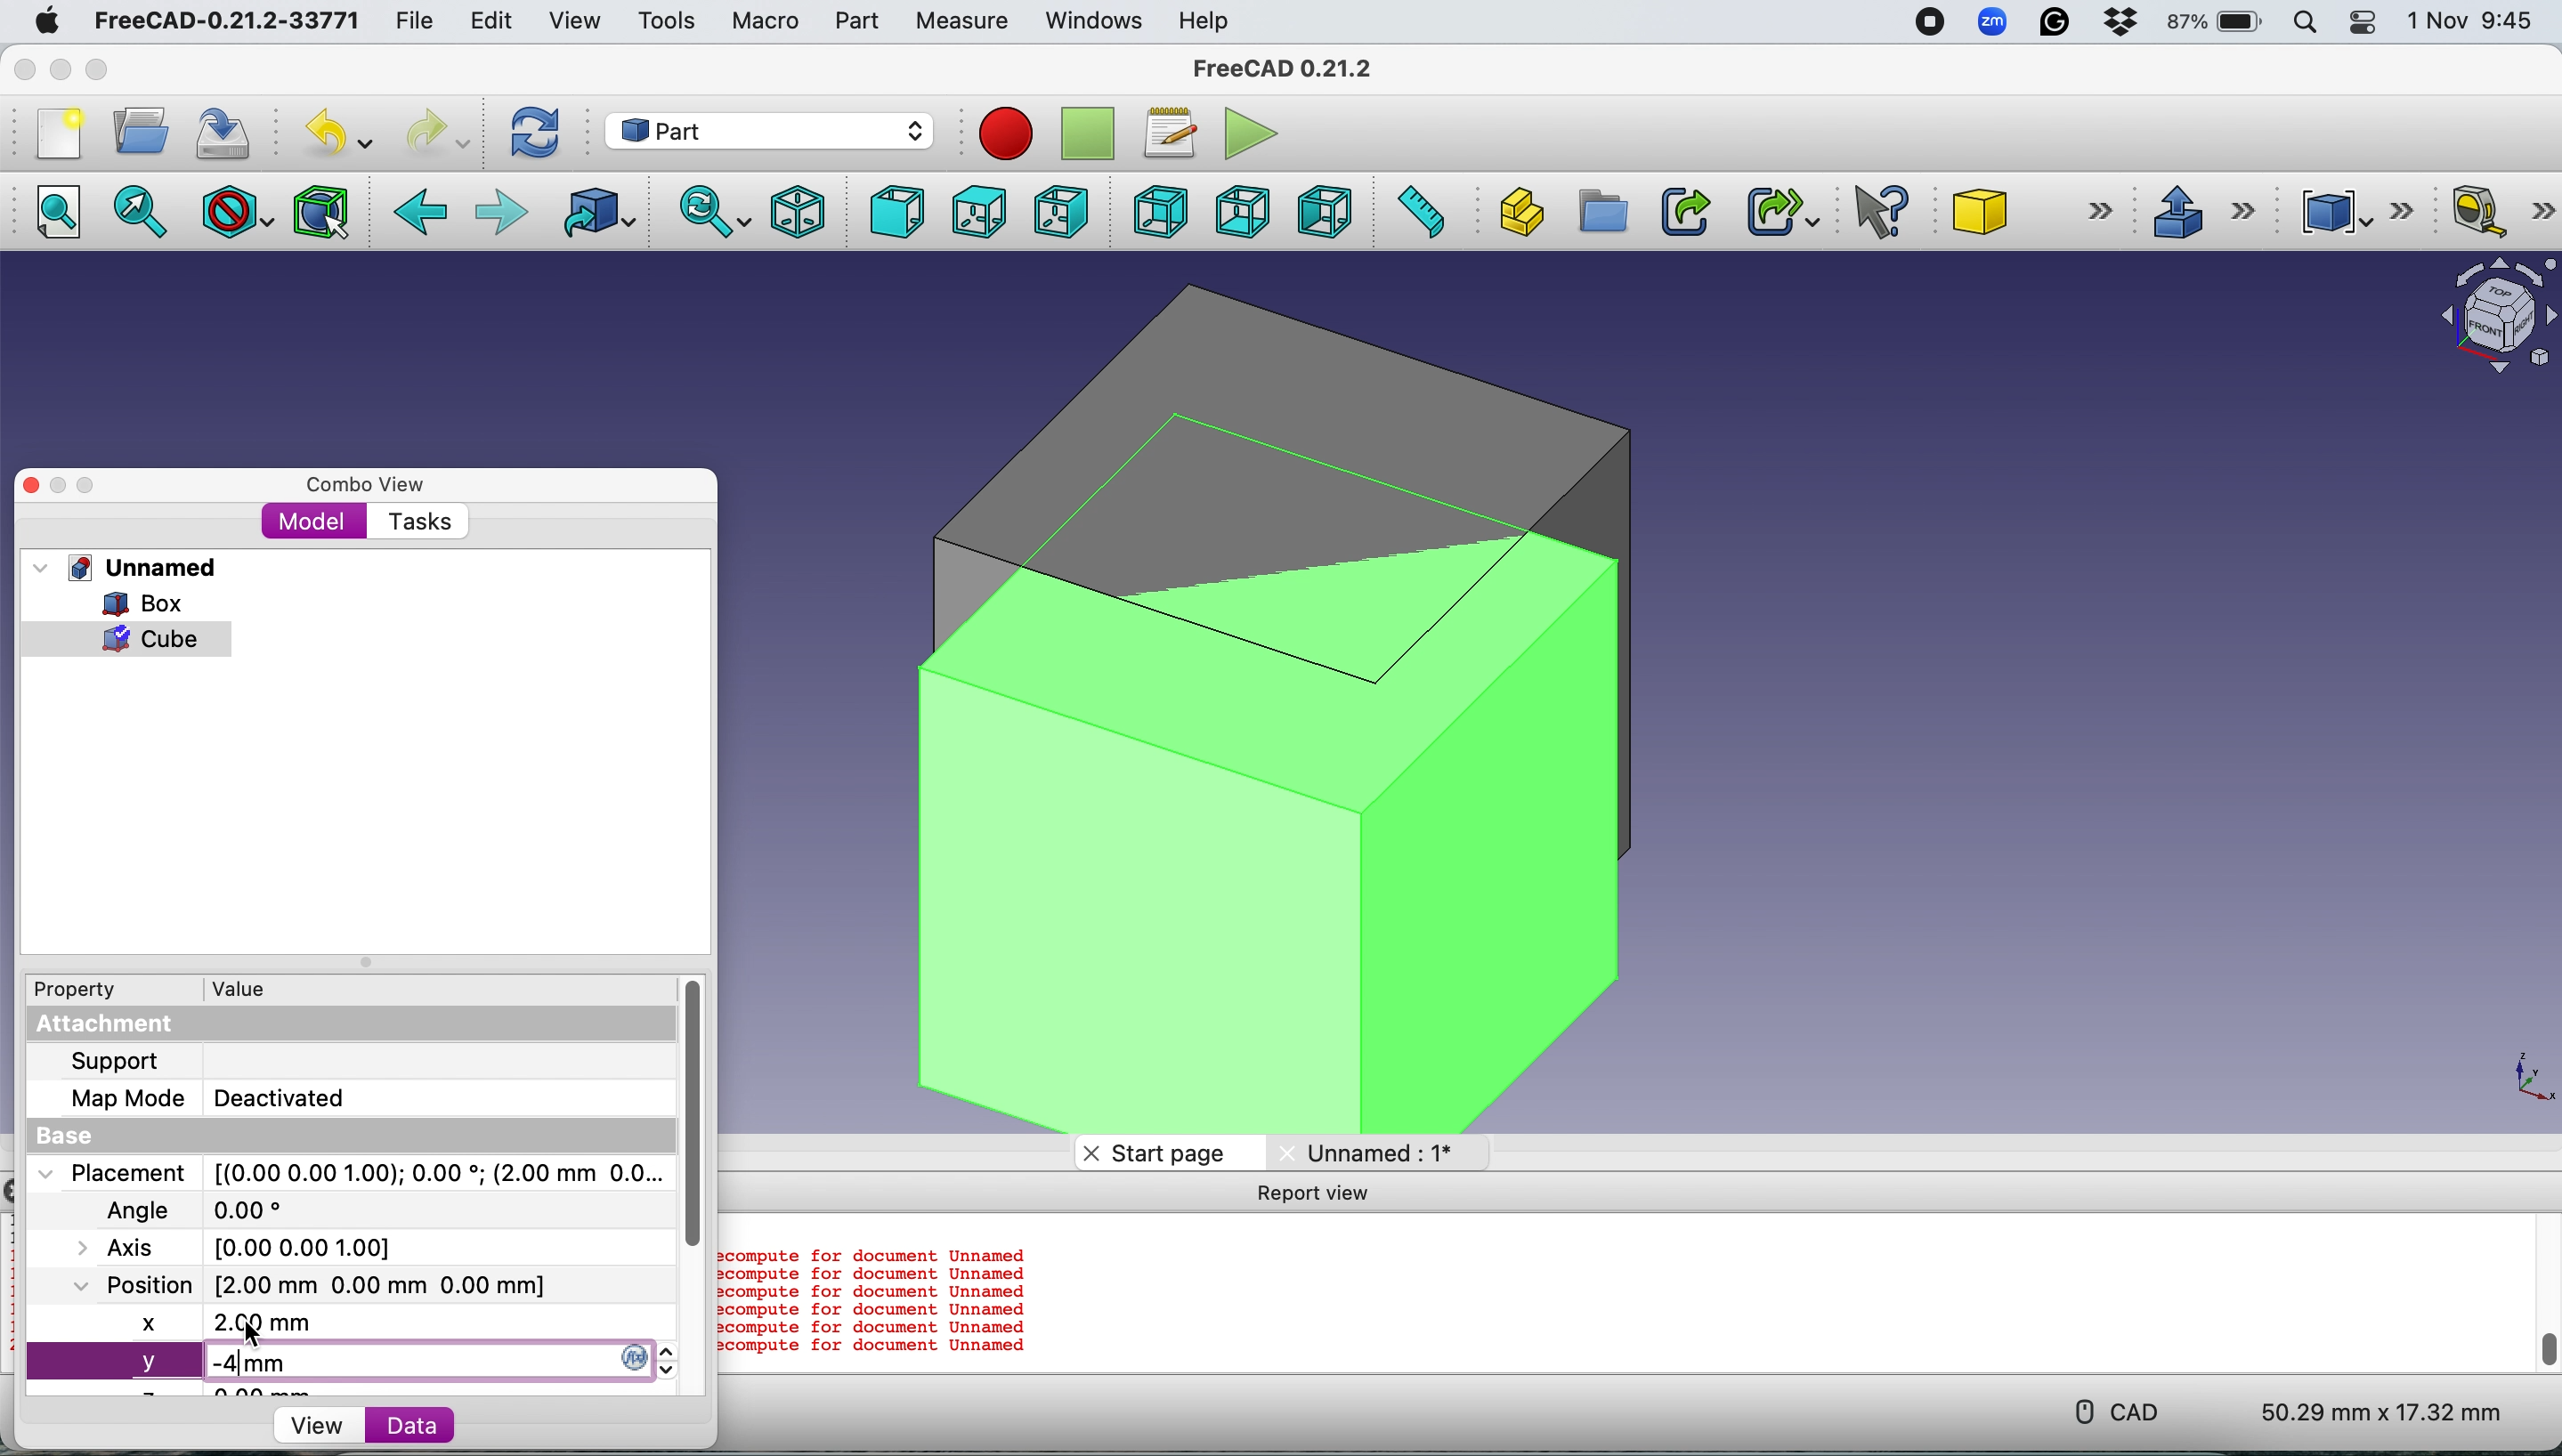 This screenshot has height=1456, width=2562. Describe the element at coordinates (311, 1424) in the screenshot. I see `View` at that location.